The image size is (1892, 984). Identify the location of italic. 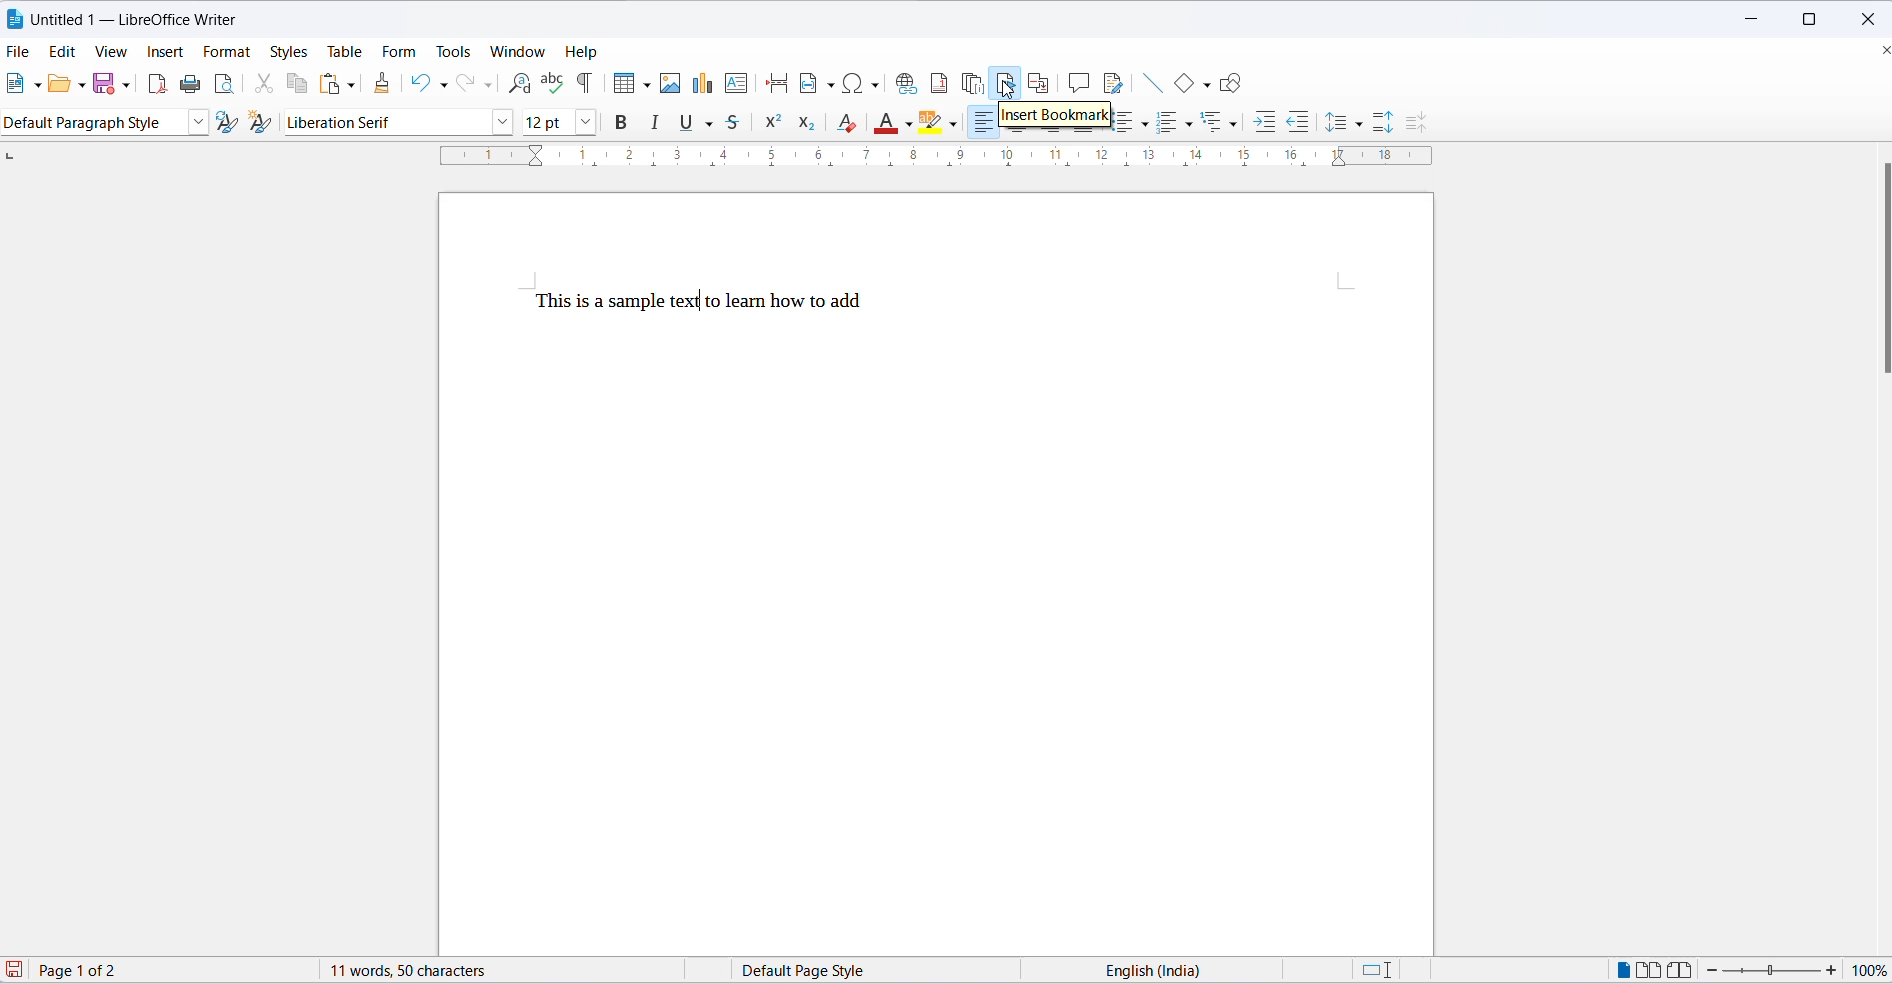
(658, 124).